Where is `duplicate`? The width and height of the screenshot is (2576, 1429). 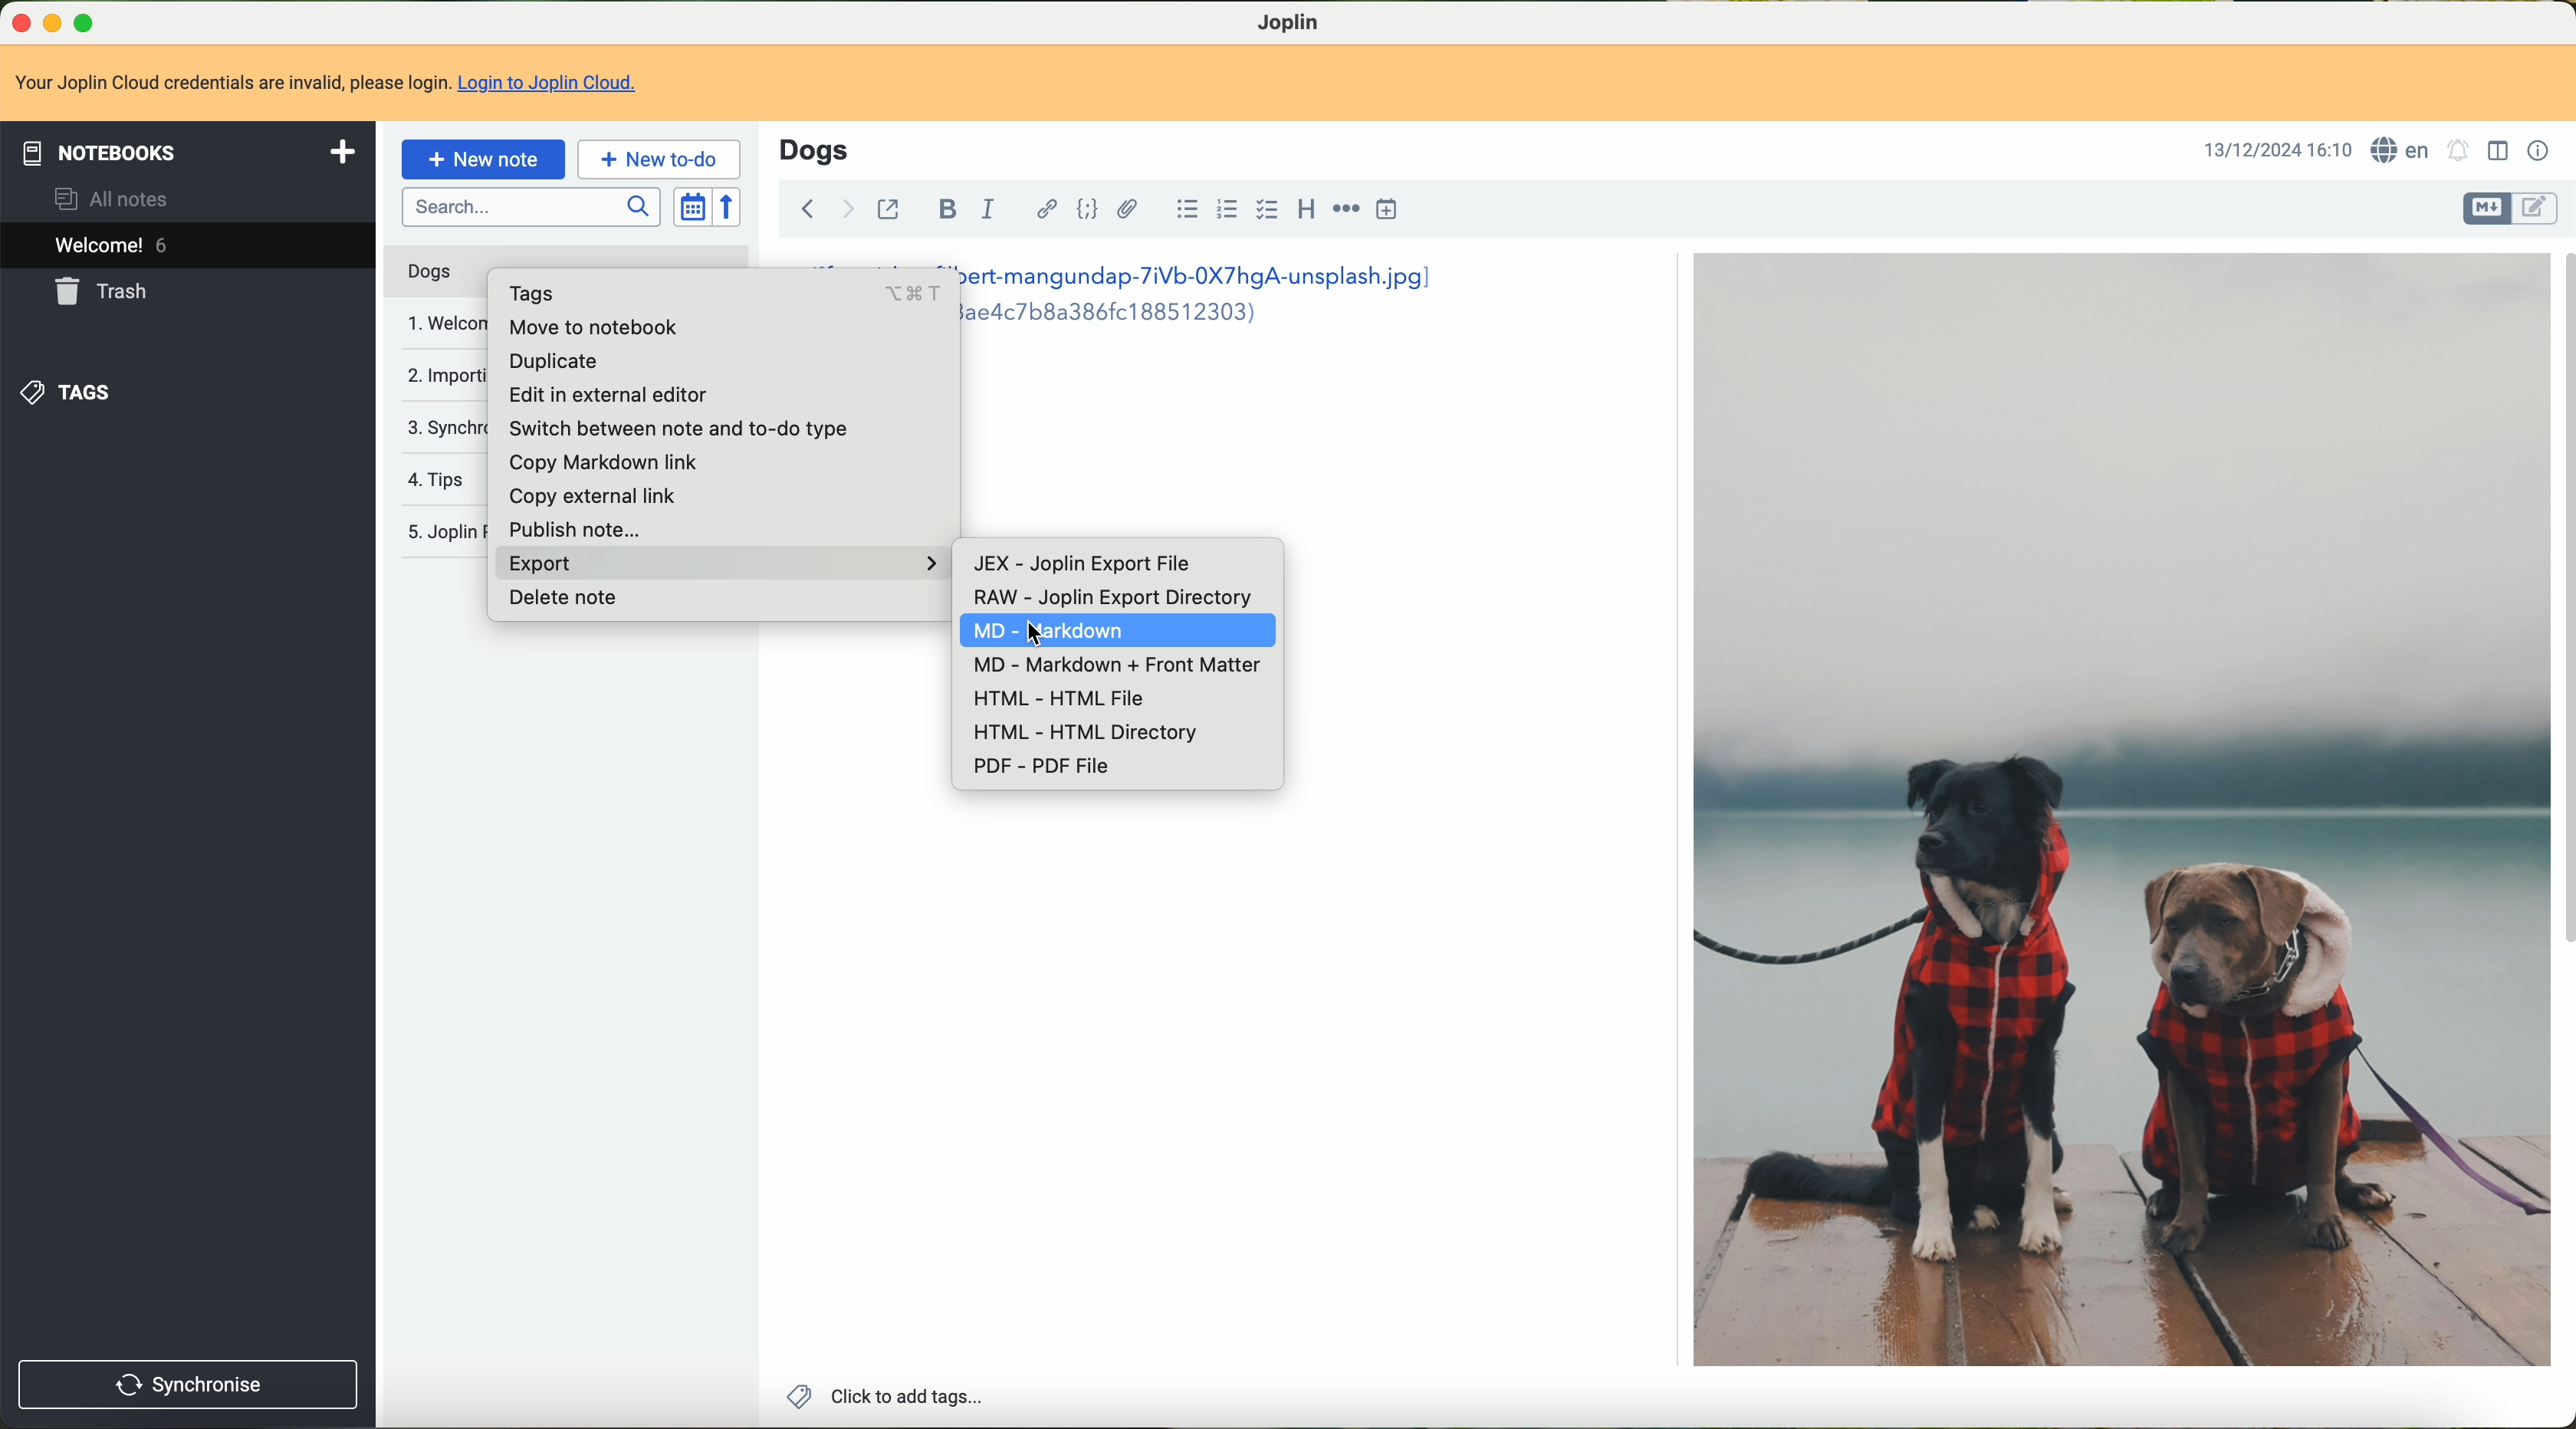
duplicate is located at coordinates (554, 362).